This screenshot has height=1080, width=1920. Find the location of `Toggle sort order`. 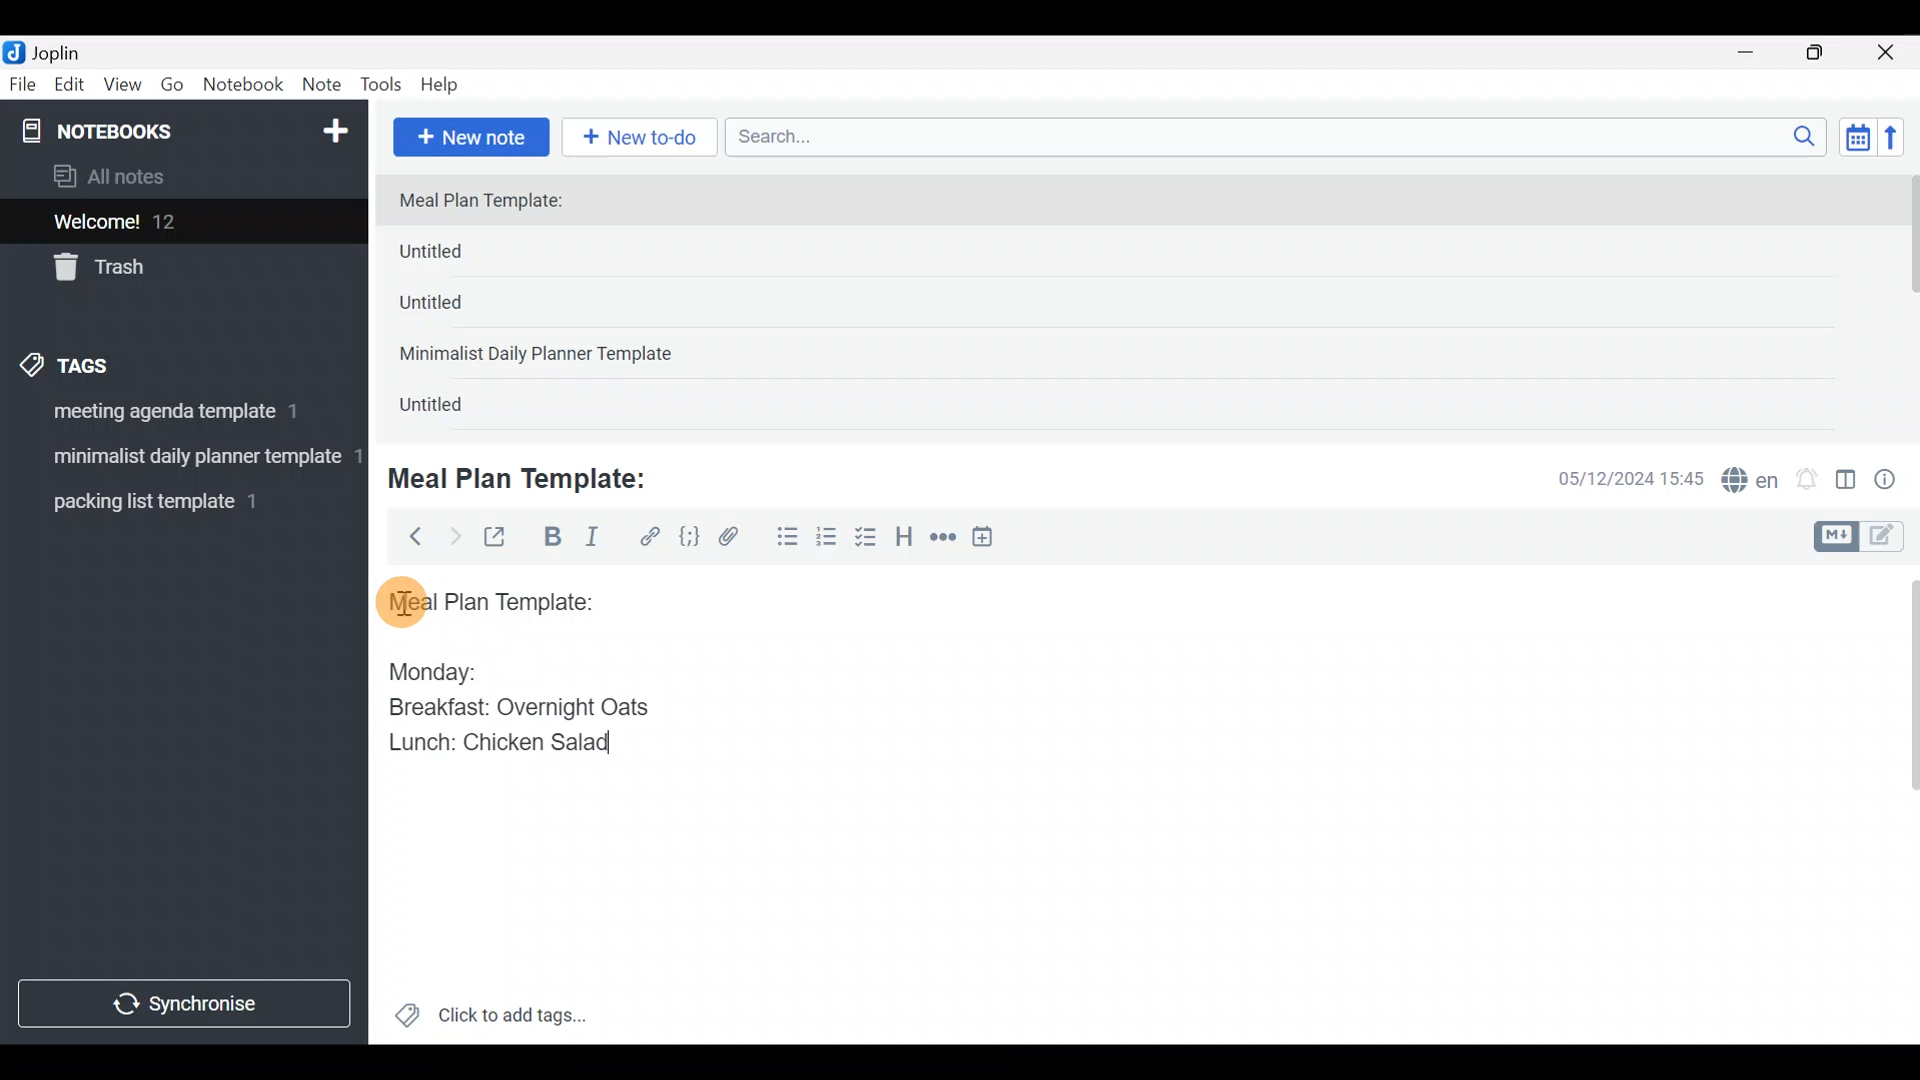

Toggle sort order is located at coordinates (1857, 138).